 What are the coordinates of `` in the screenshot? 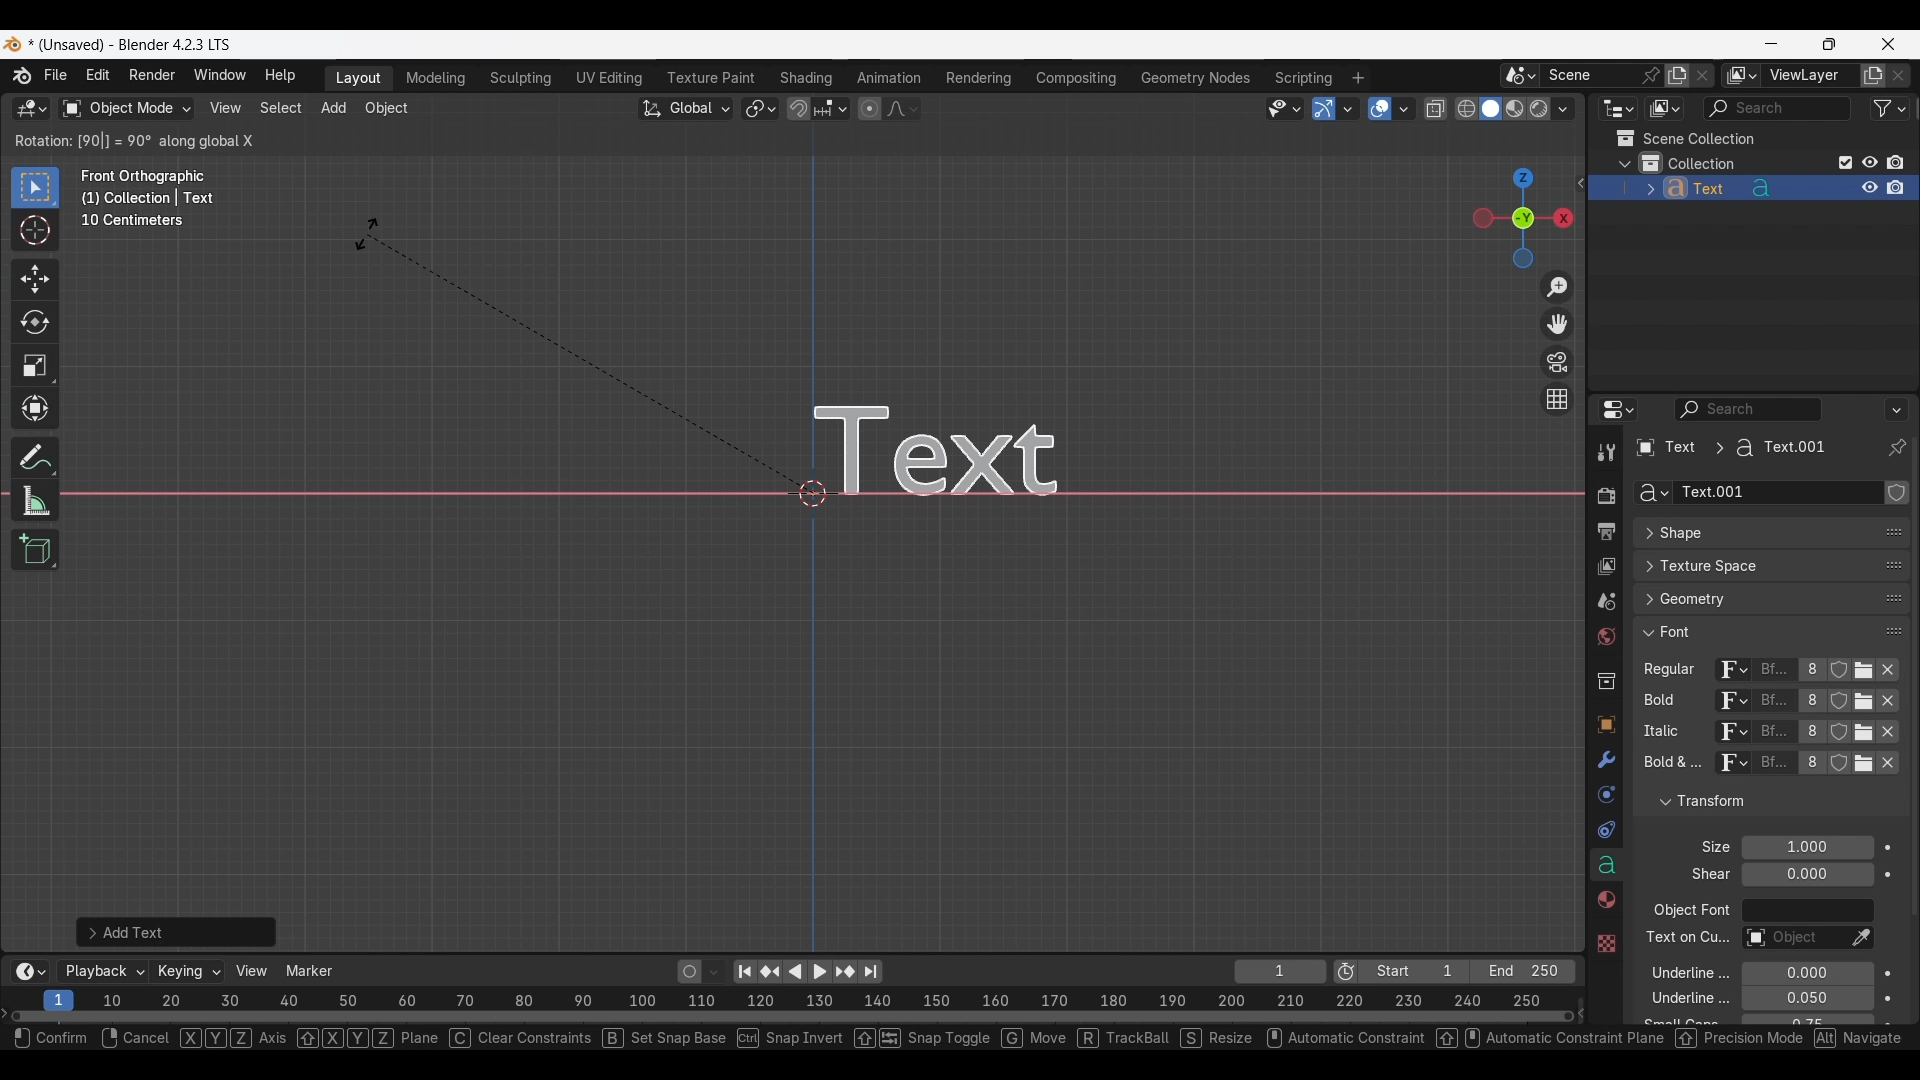 It's located at (137, 1038).